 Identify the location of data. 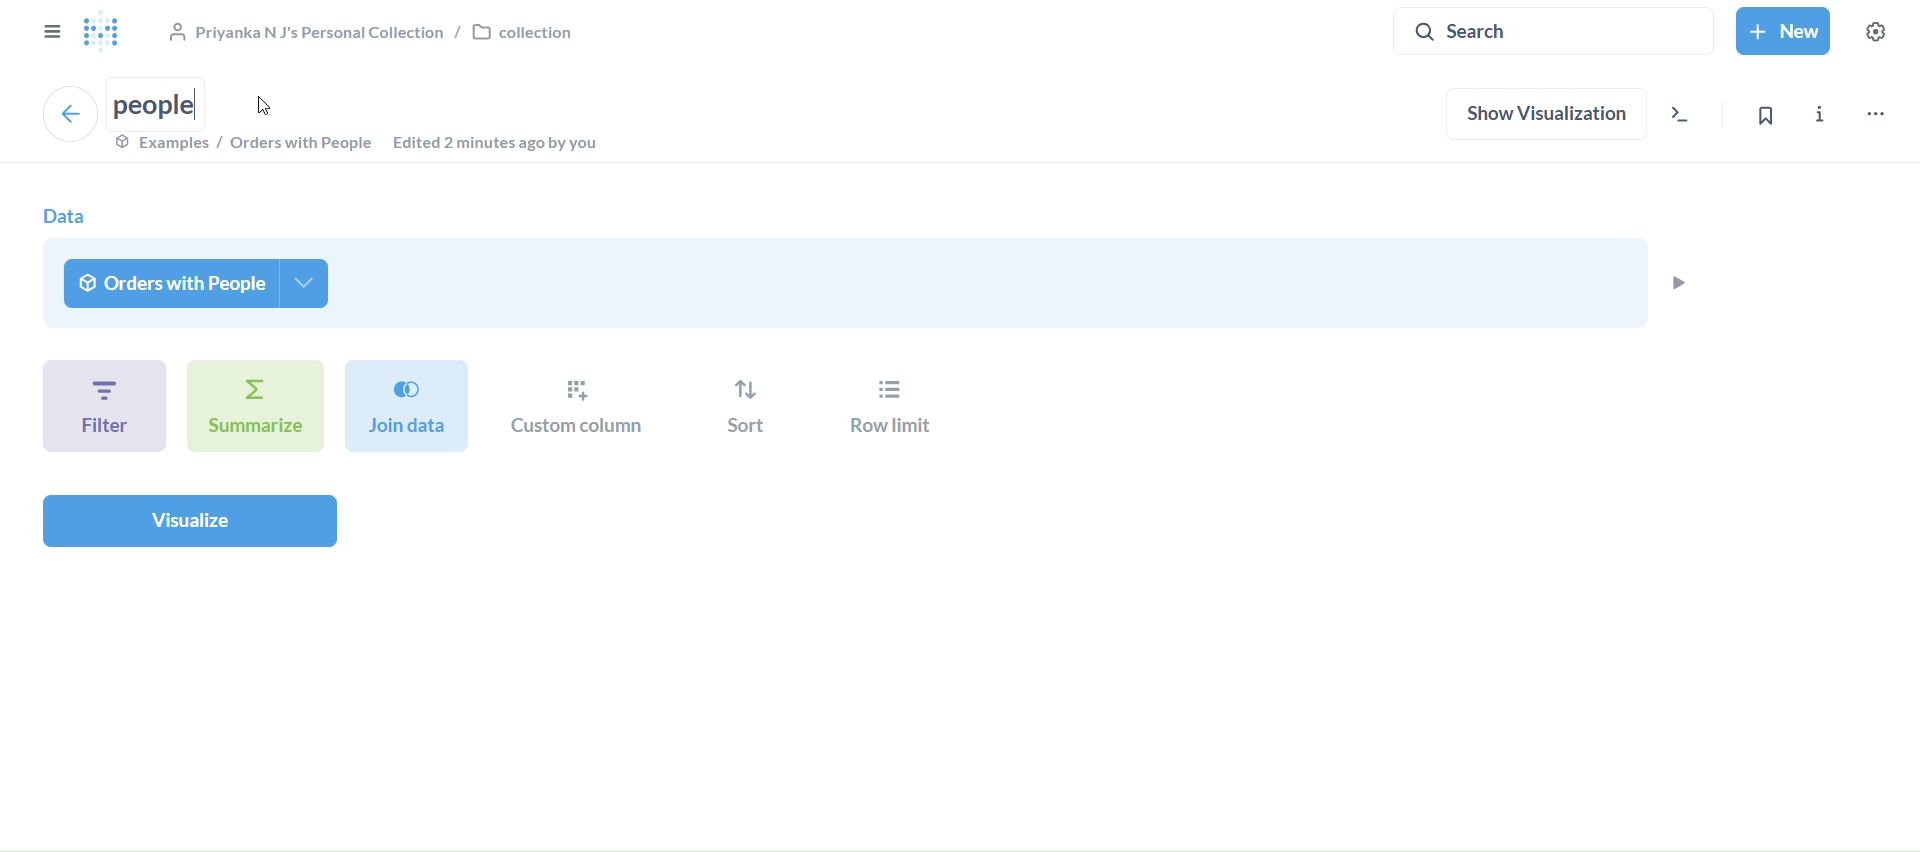
(64, 216).